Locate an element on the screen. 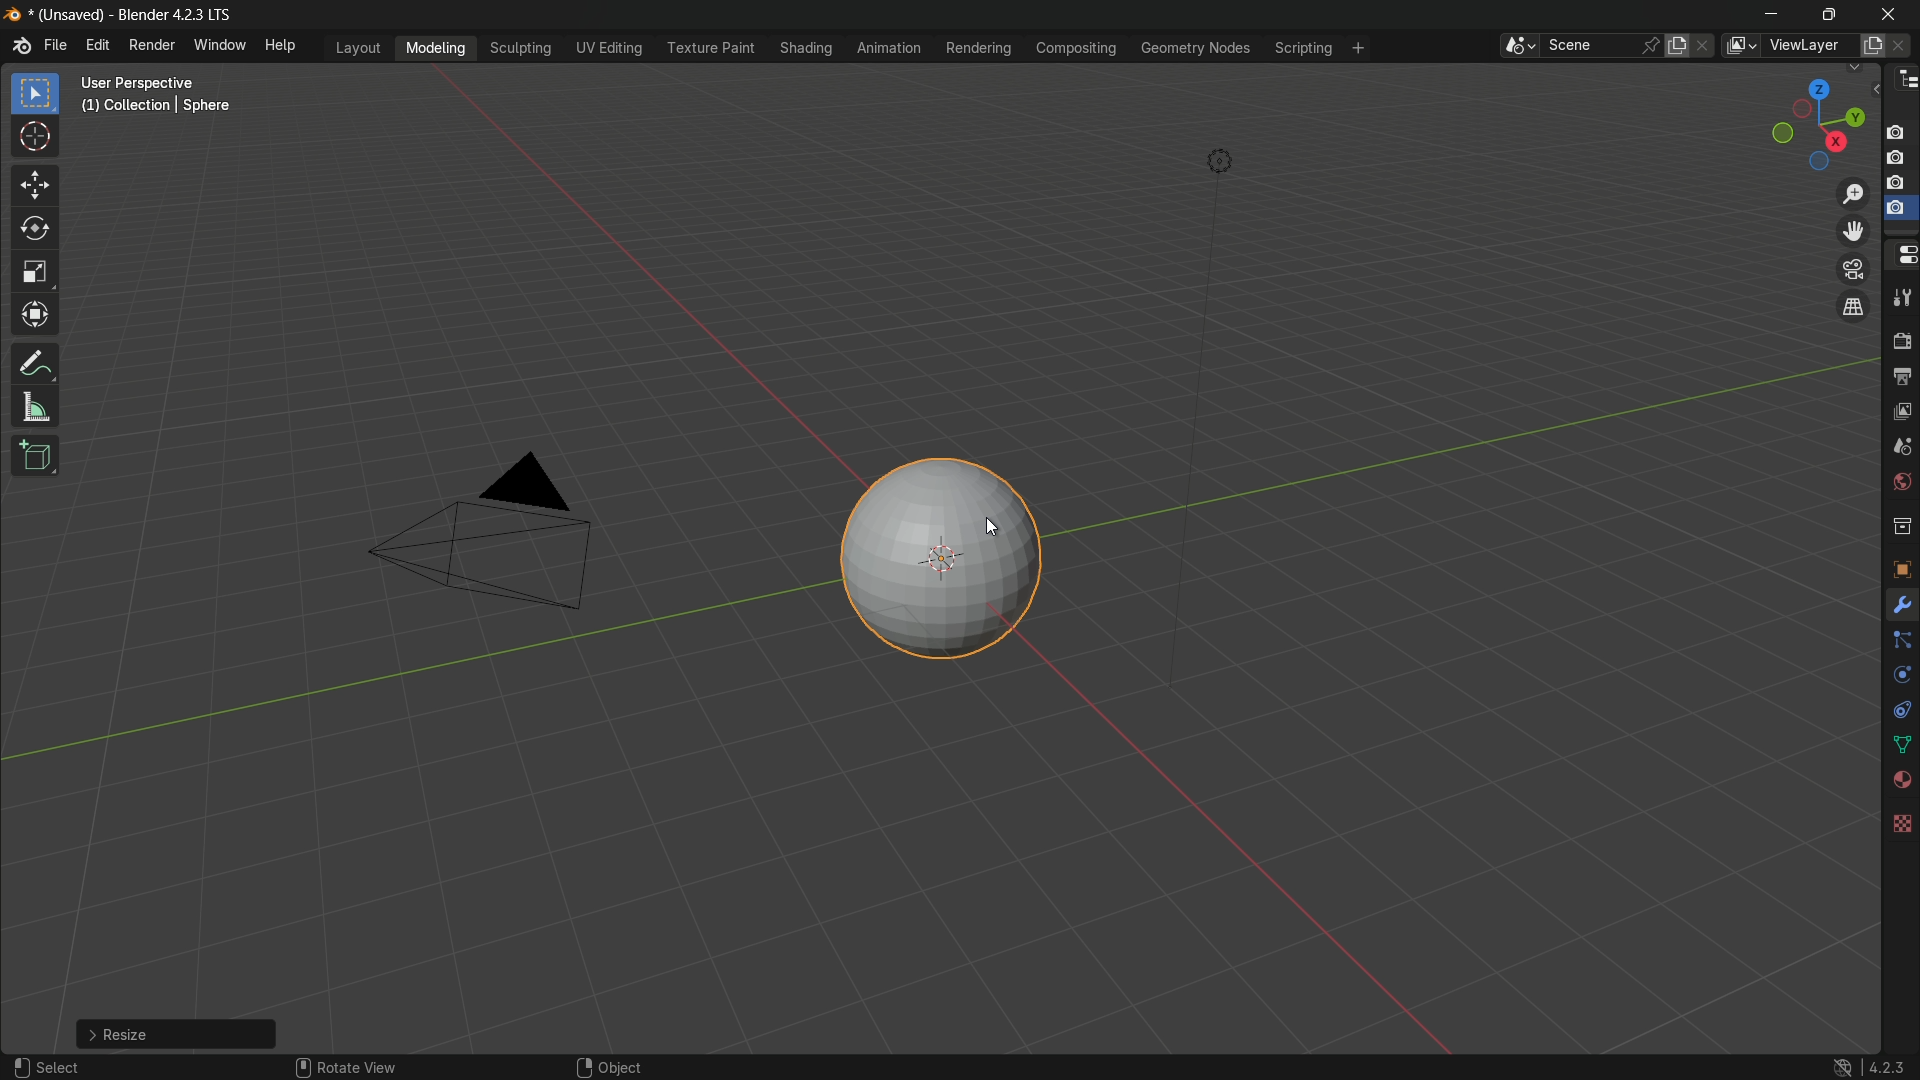 The width and height of the screenshot is (1920, 1080). pin scene to workplace is located at coordinates (1652, 43).